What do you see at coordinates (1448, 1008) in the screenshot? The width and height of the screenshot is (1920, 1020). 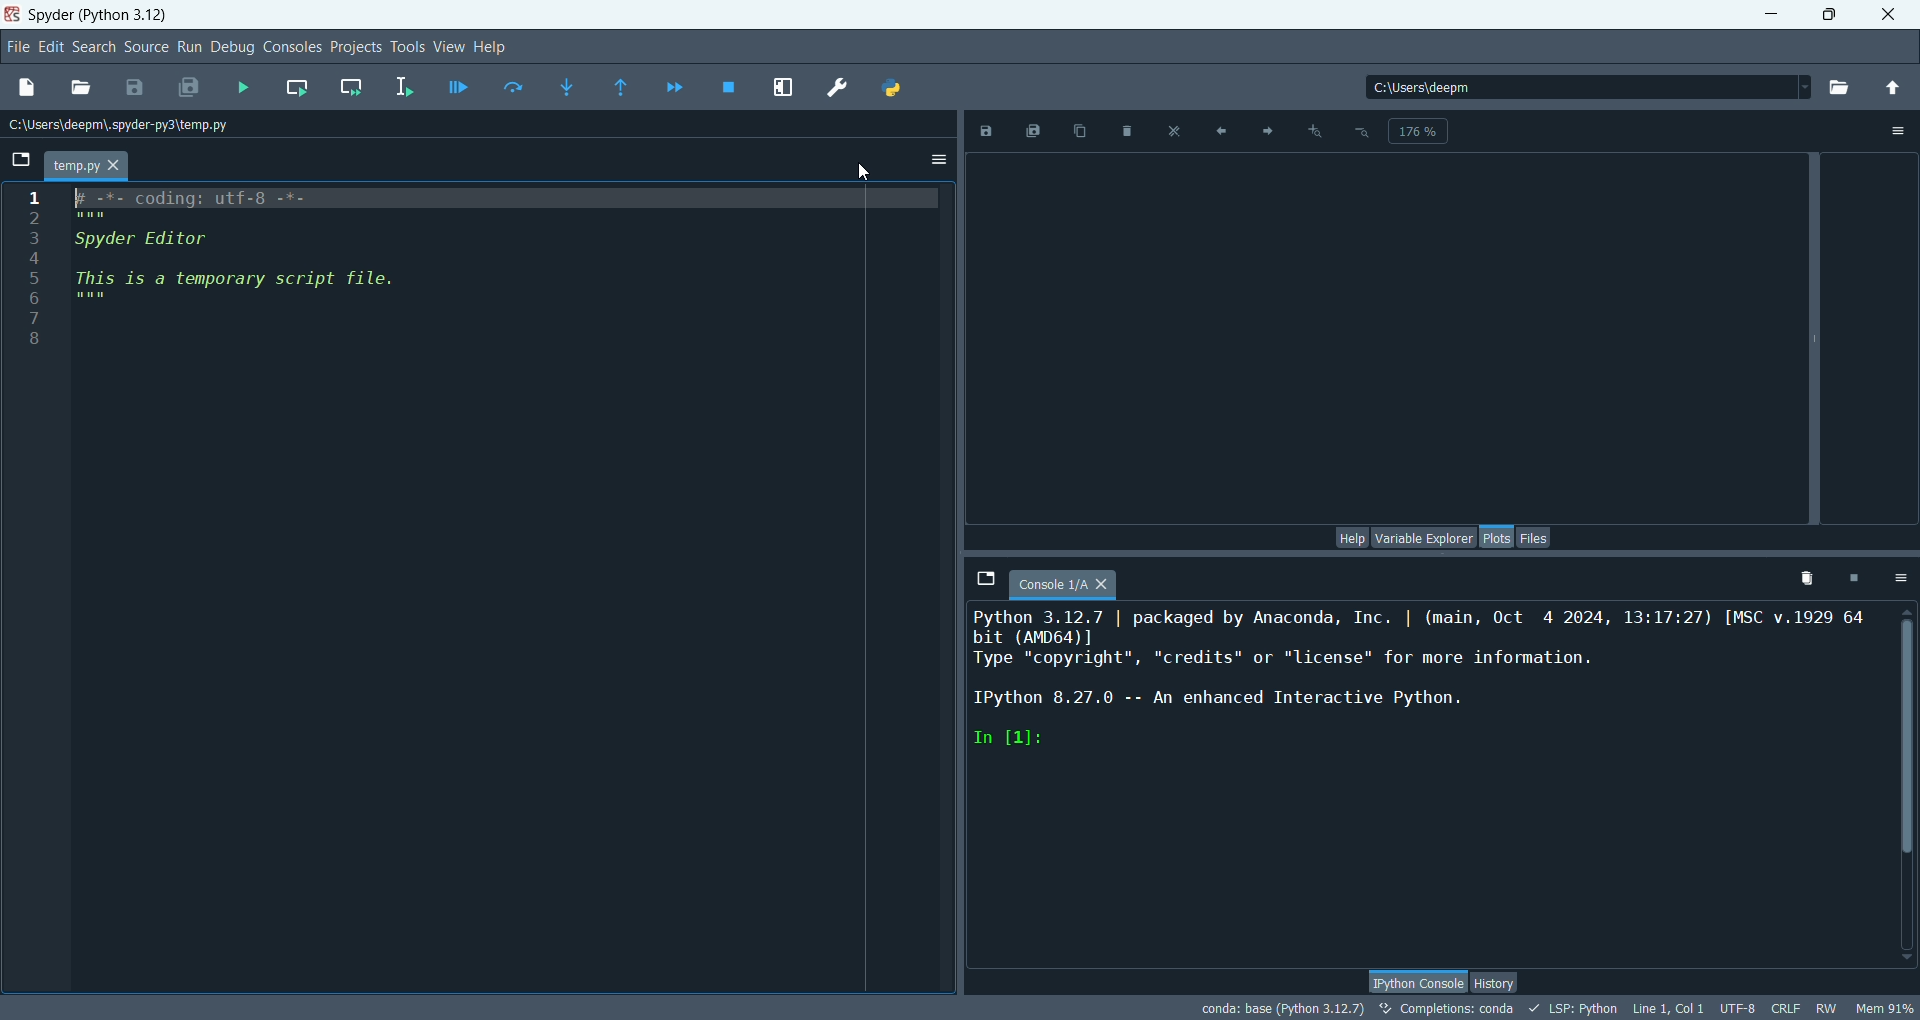 I see `completions:conda` at bounding box center [1448, 1008].